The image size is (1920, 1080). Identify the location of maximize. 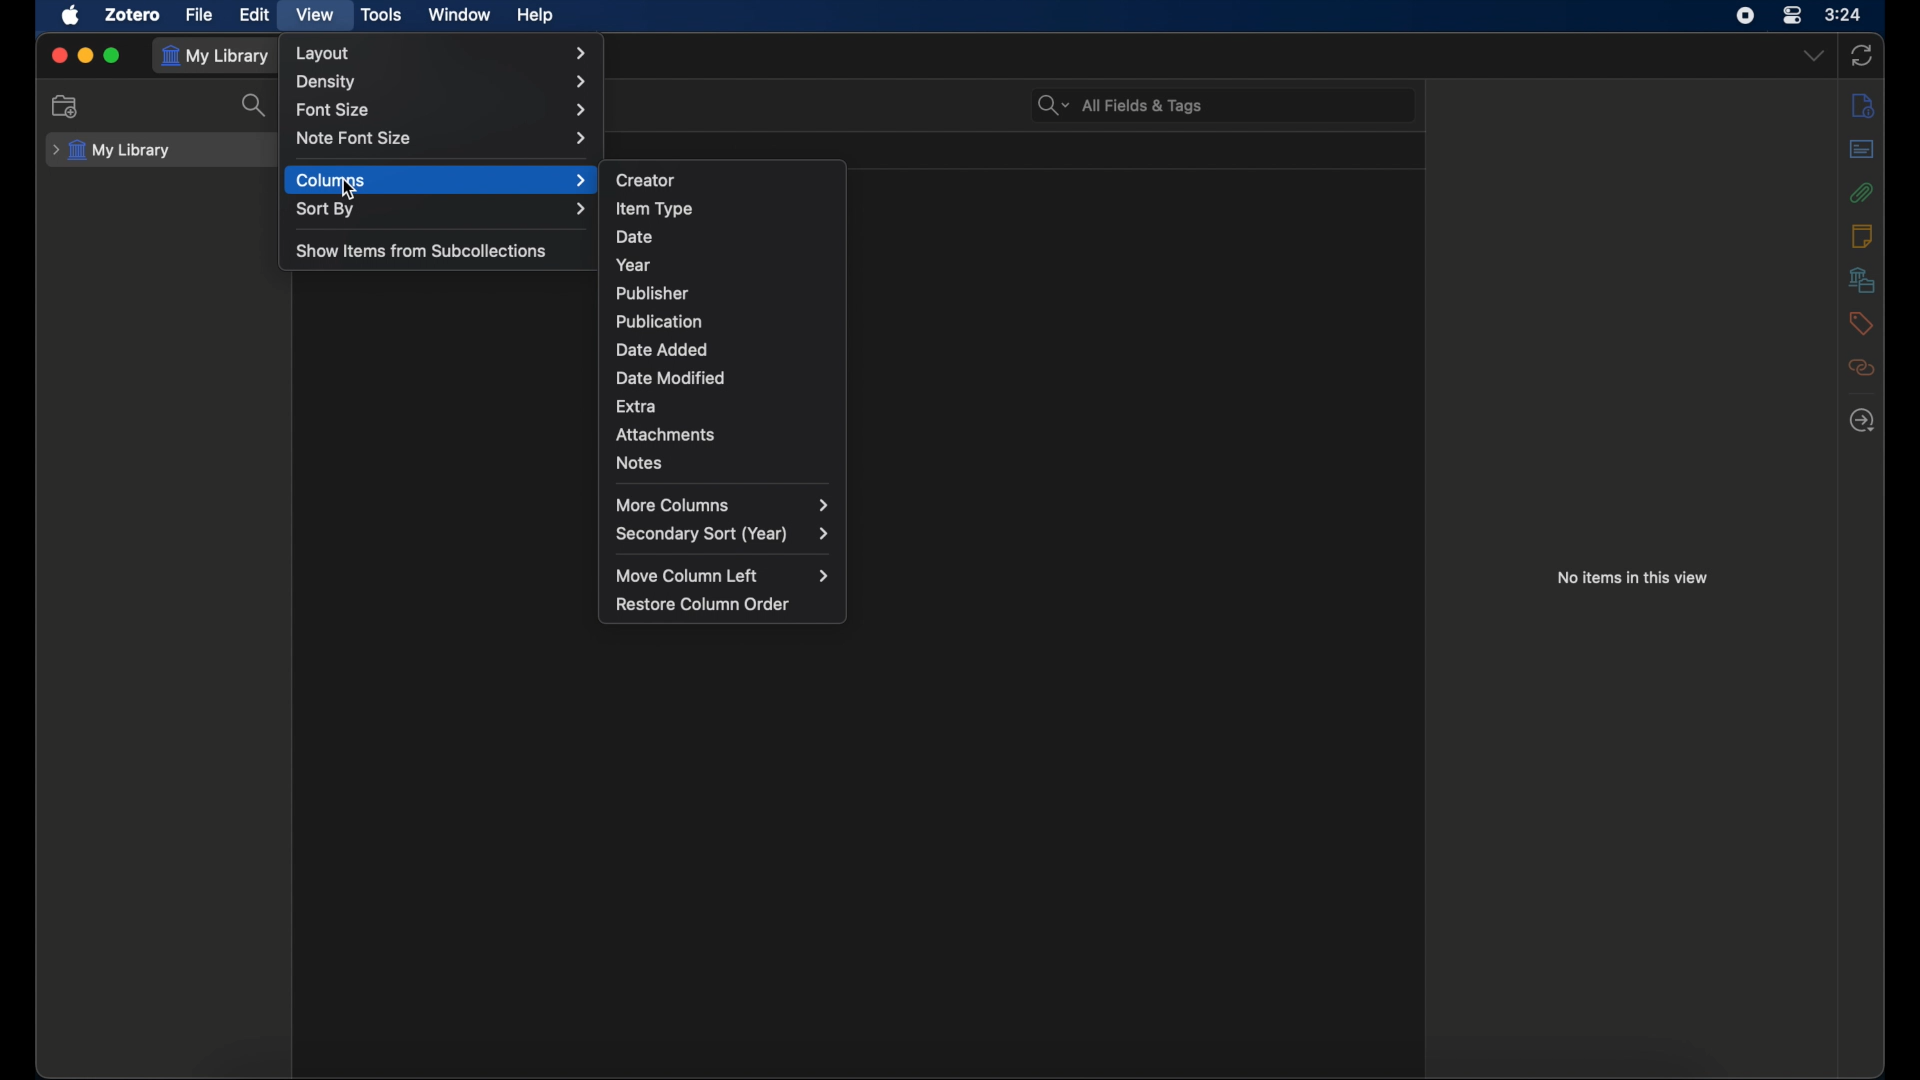
(114, 56).